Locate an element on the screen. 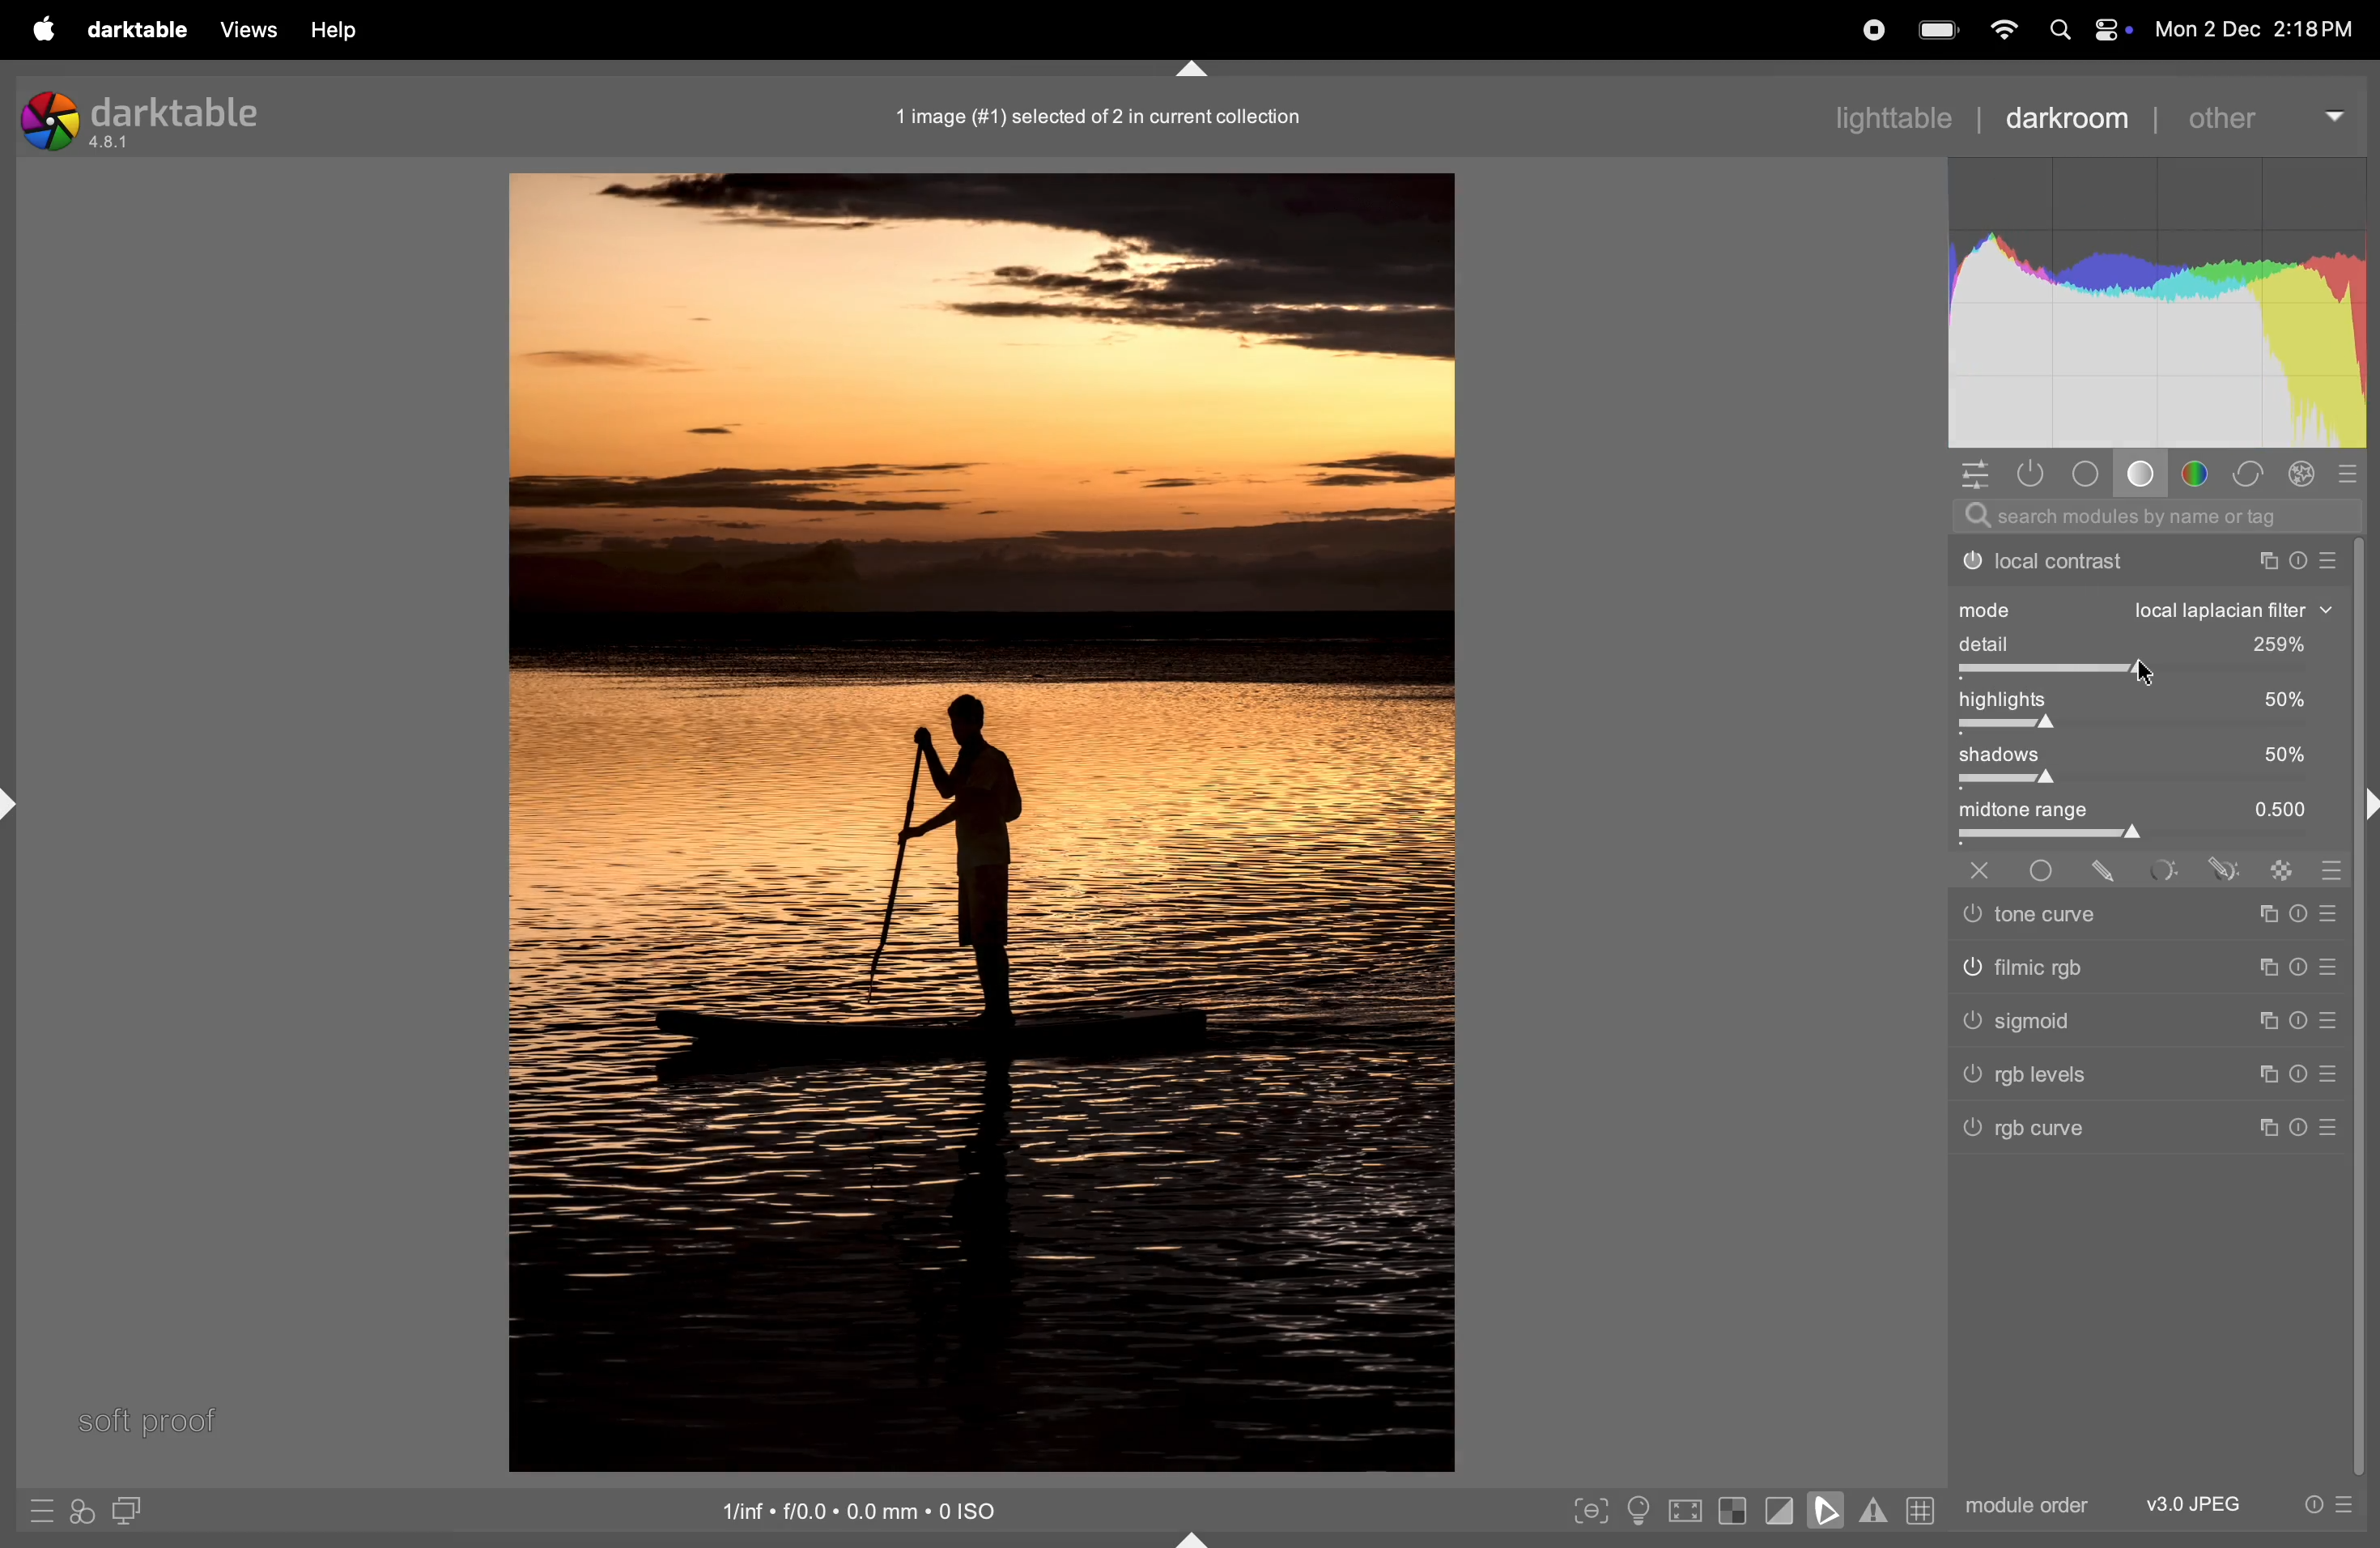 The image size is (2380, 1548). sign  is located at coordinates (2298, 968).